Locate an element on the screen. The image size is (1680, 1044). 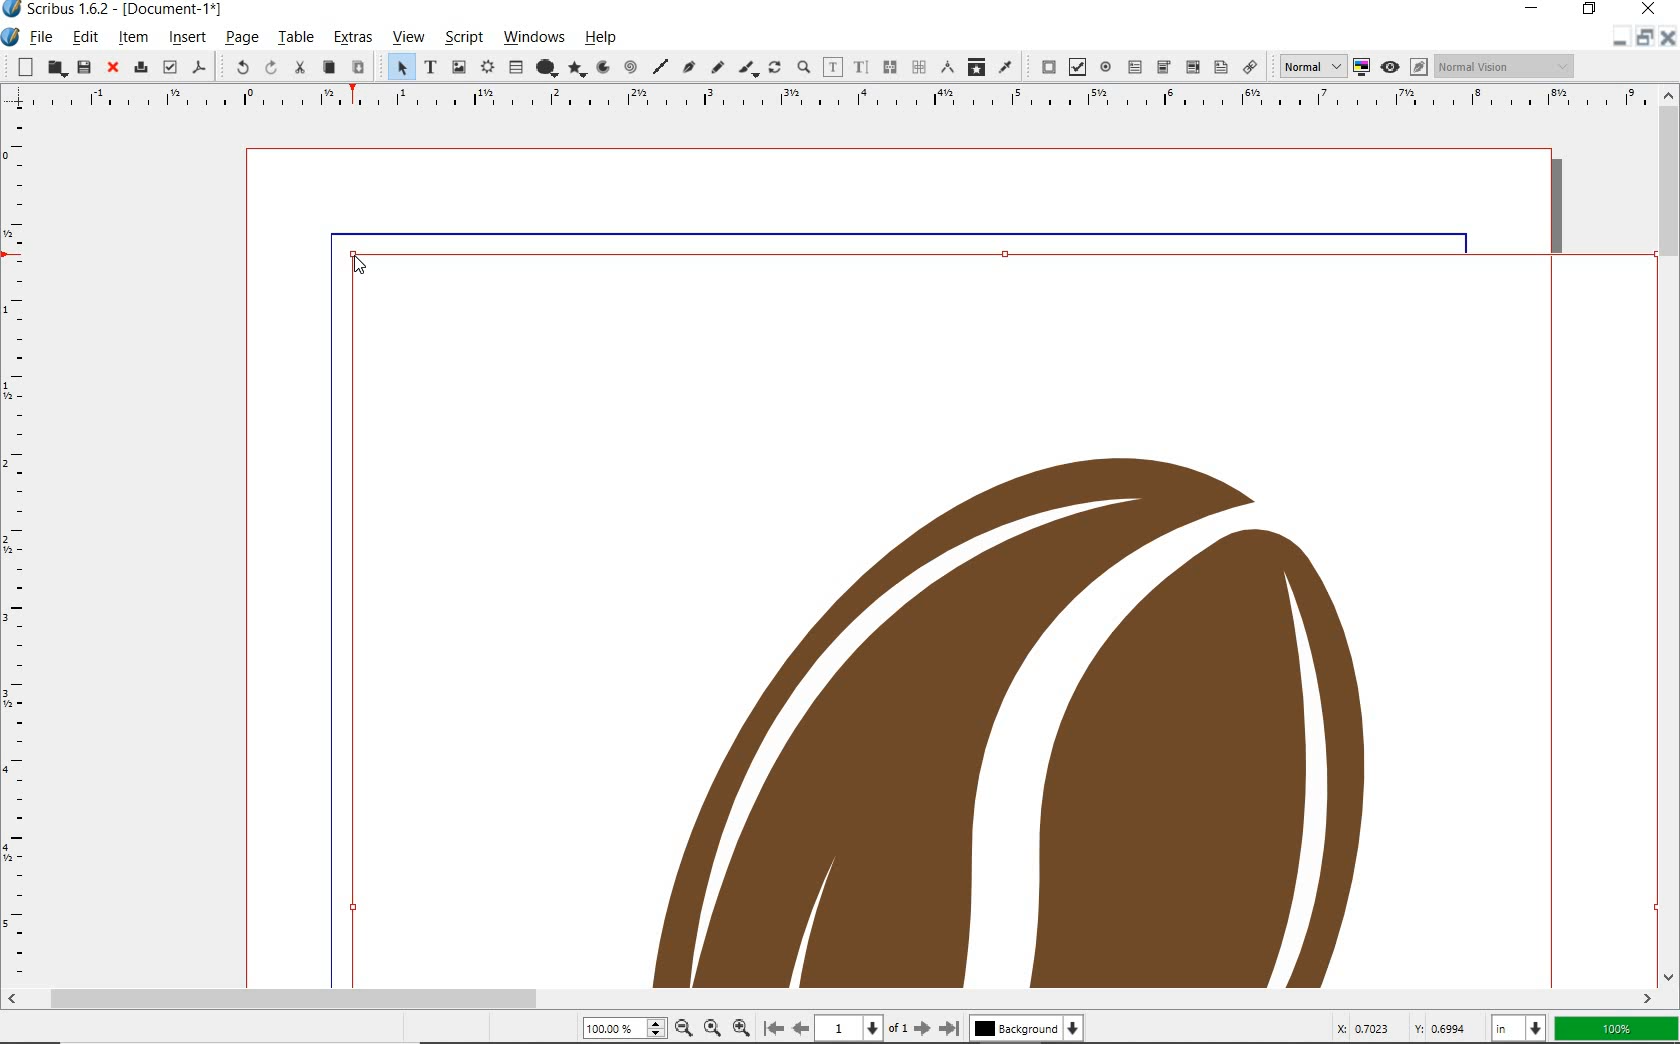
pdf text field is located at coordinates (1135, 66).